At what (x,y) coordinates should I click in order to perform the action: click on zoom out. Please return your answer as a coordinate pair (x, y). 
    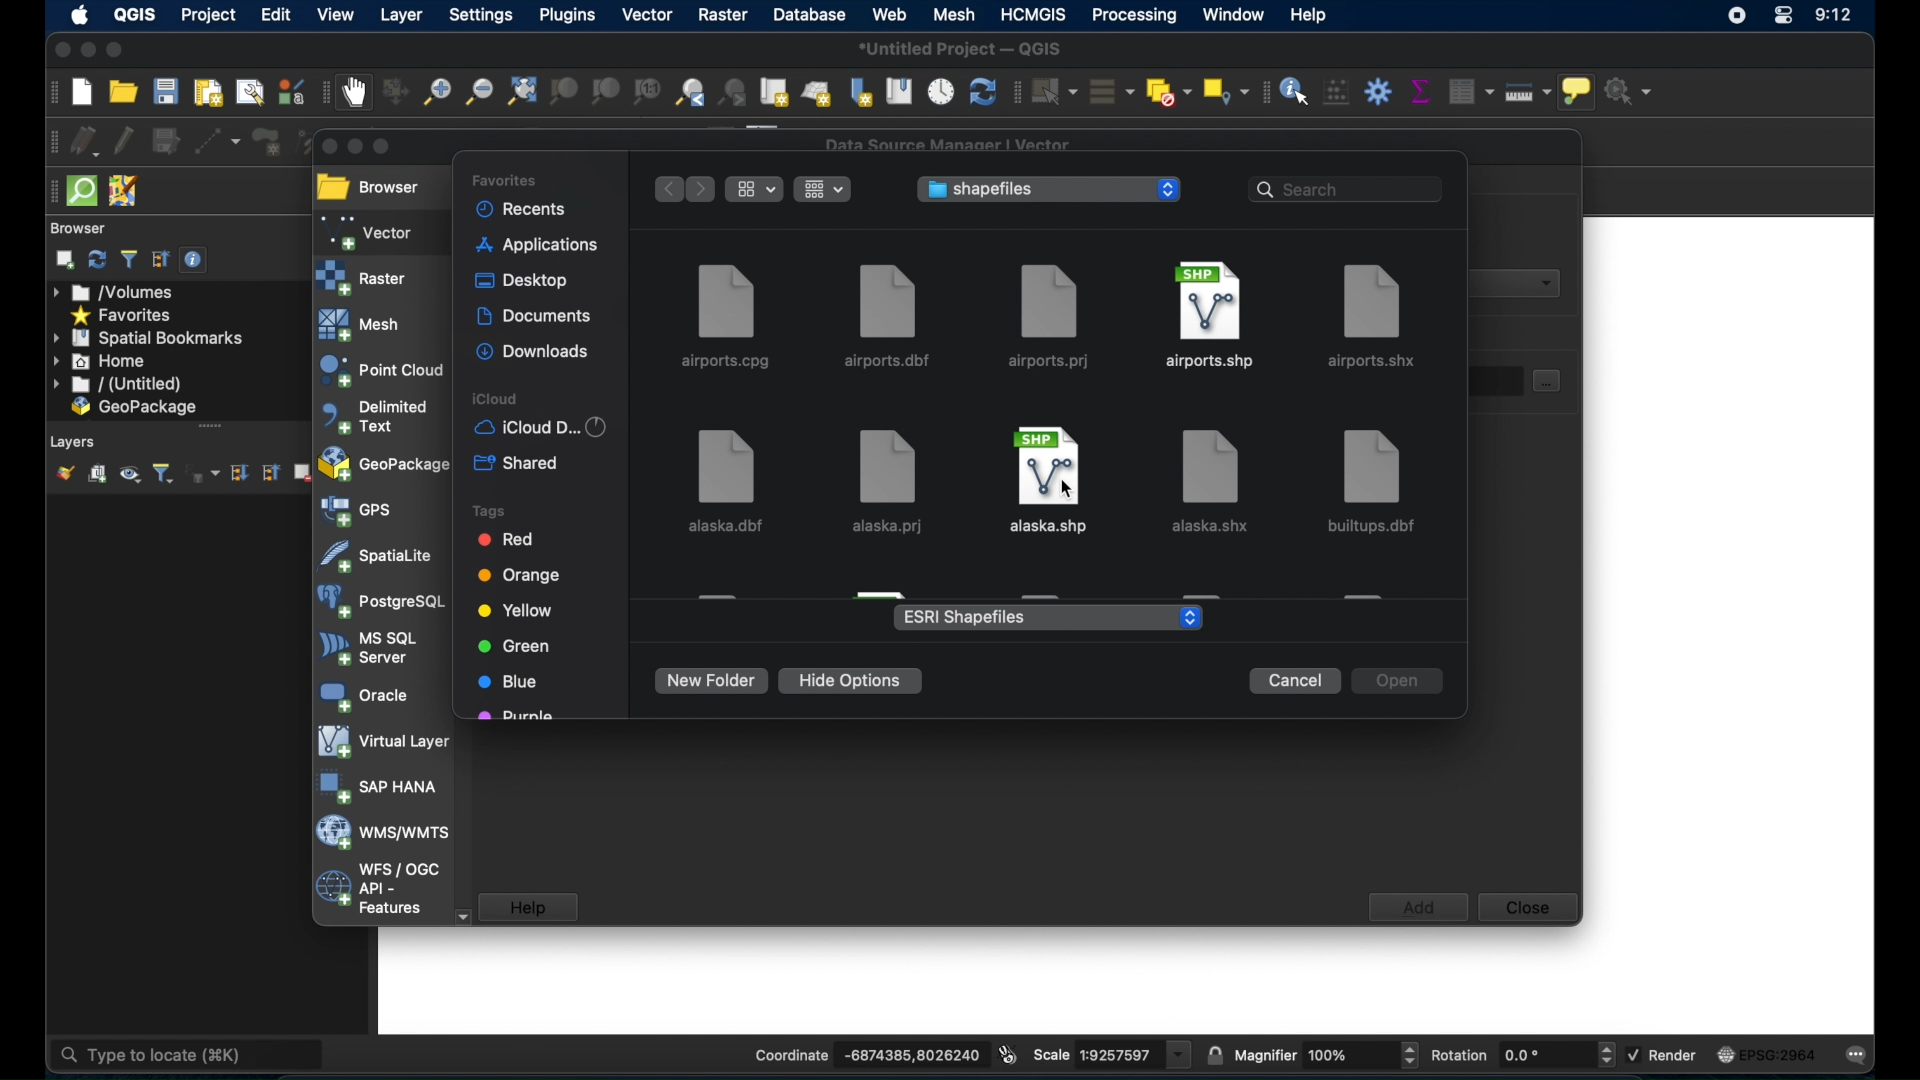
    Looking at the image, I should click on (478, 95).